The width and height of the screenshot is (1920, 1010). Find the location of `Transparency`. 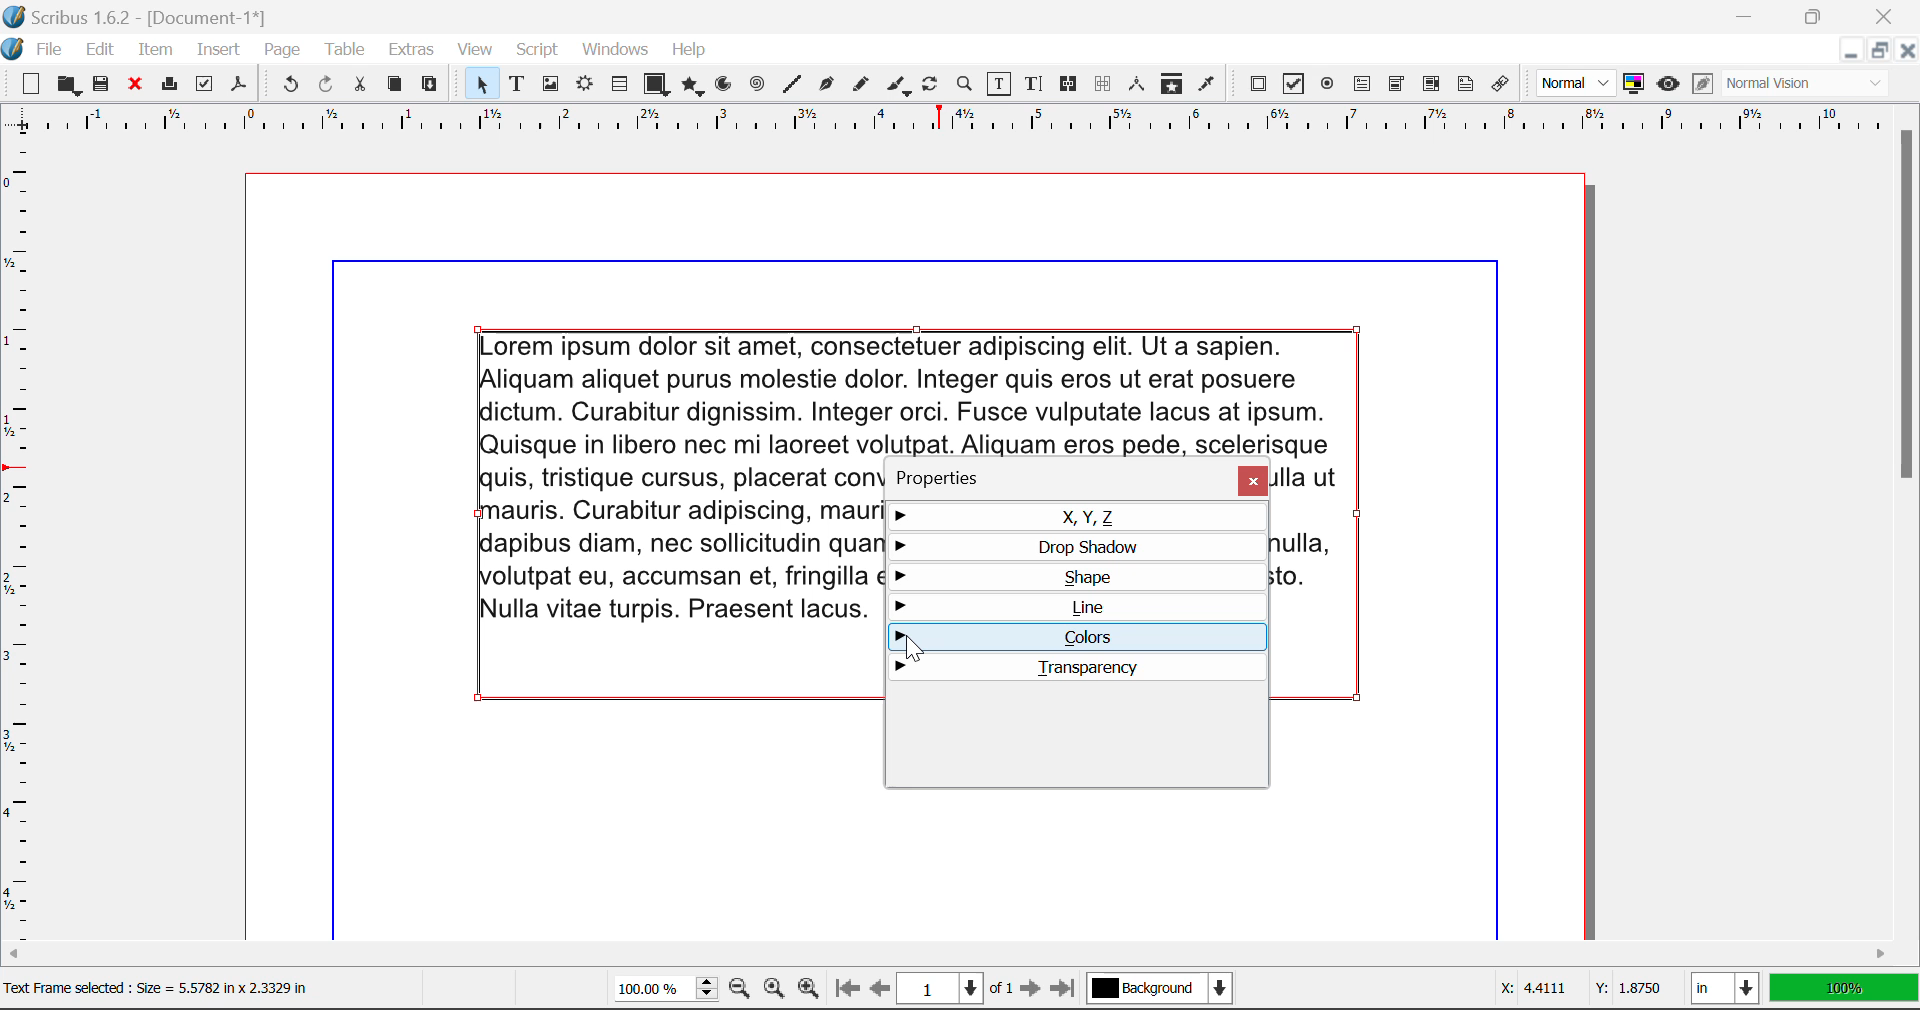

Transparency is located at coordinates (1074, 667).